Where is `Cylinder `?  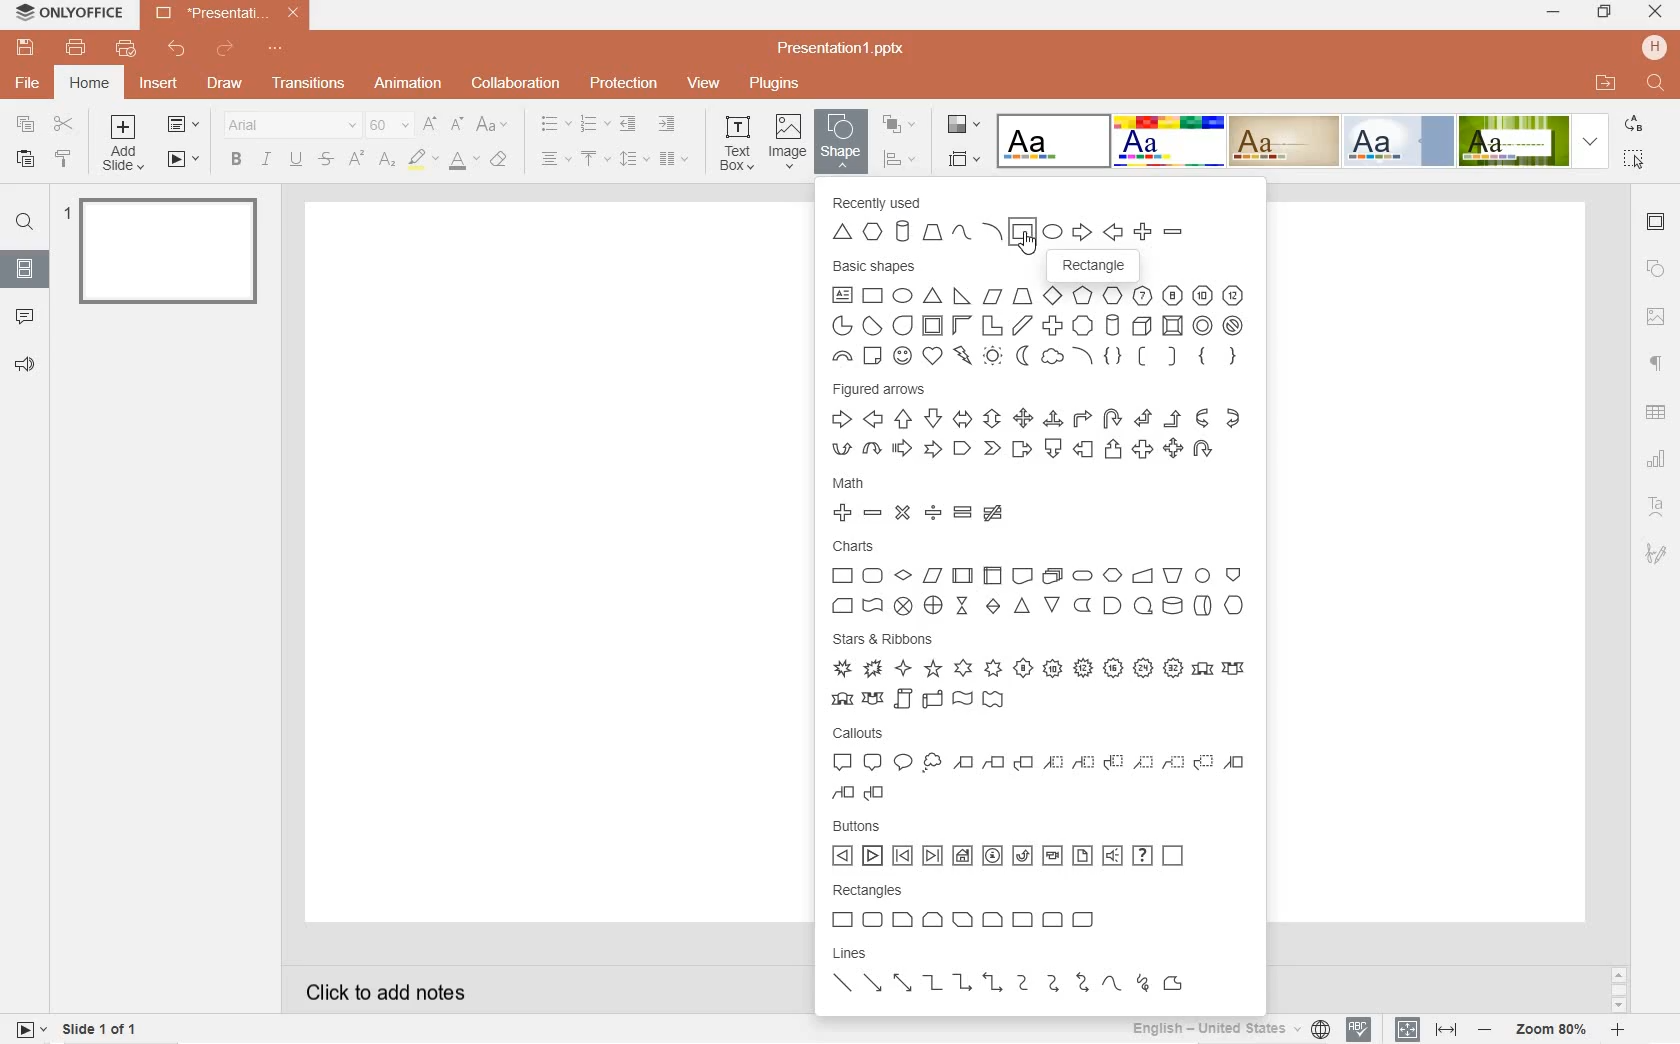 Cylinder  is located at coordinates (903, 231).